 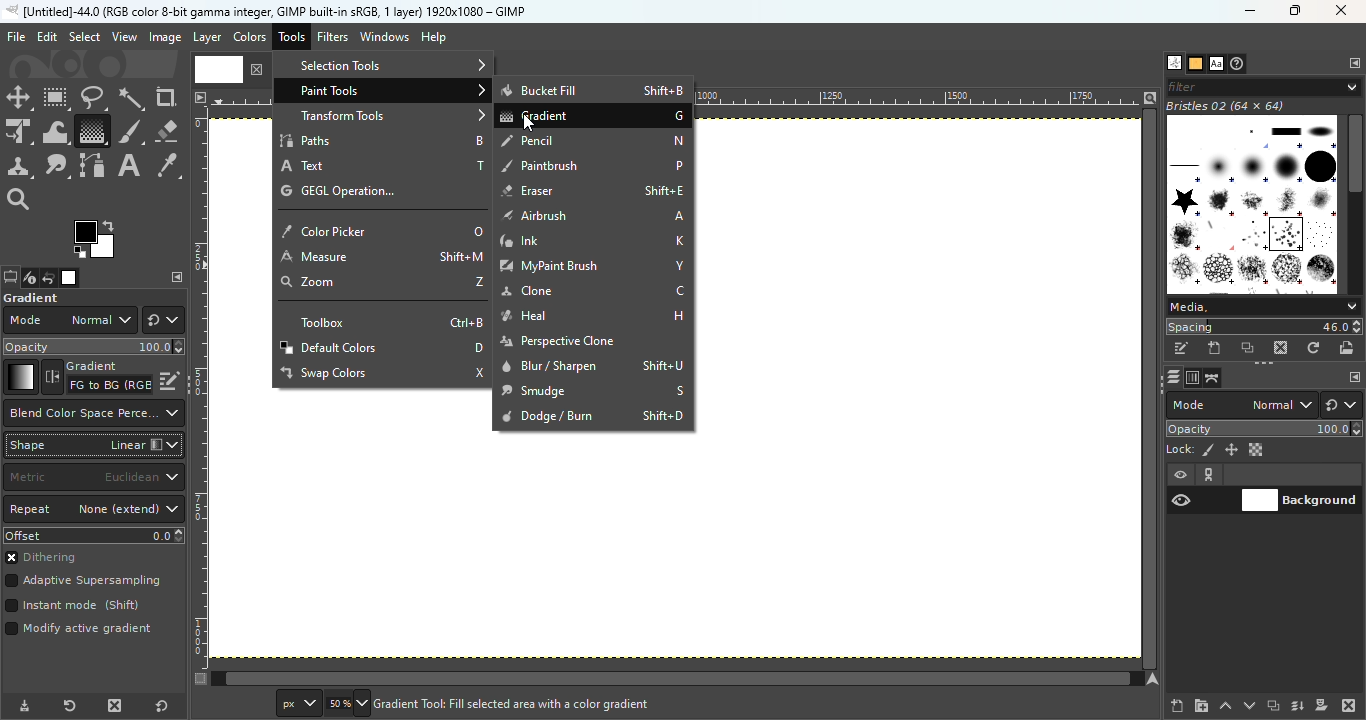 I want to click on Ink, so click(x=592, y=240).